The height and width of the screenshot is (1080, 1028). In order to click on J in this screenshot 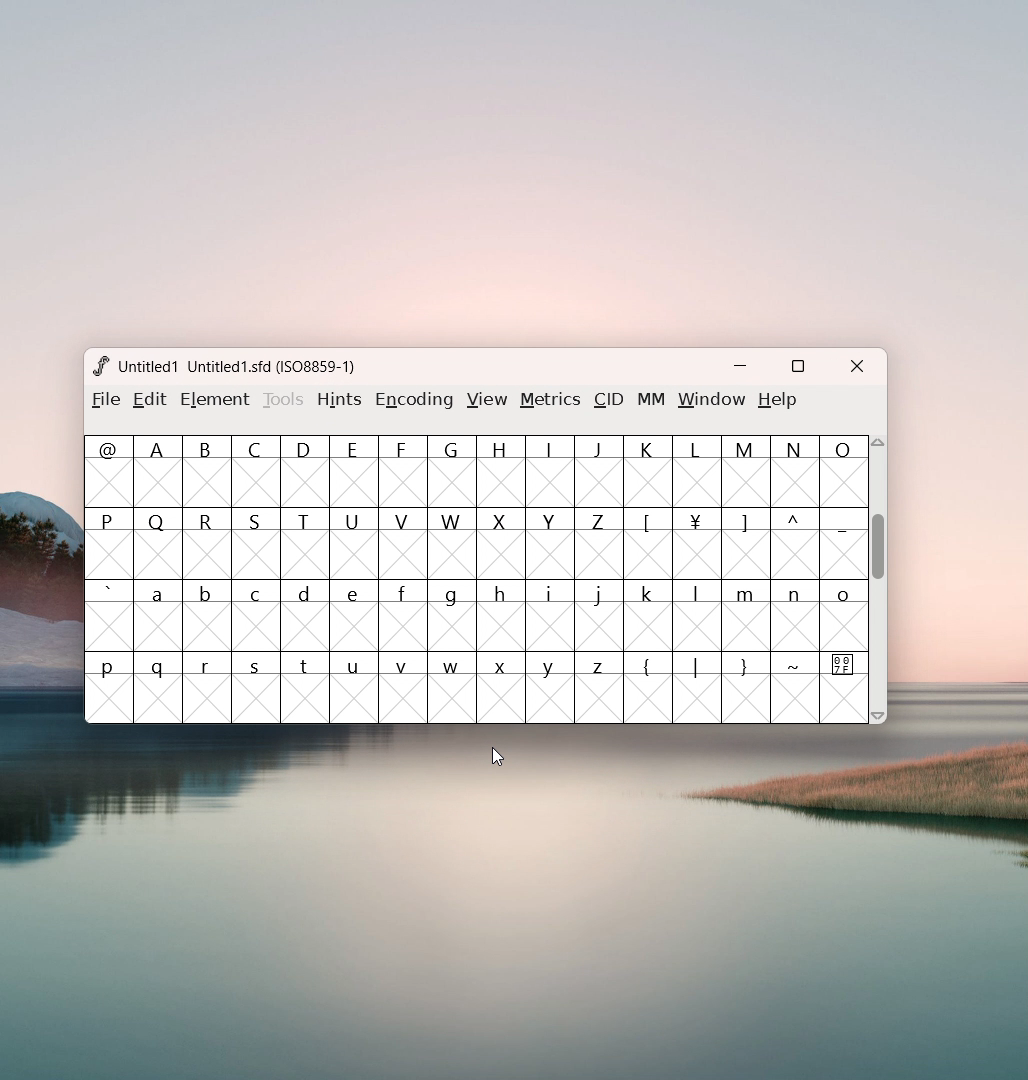, I will do `click(600, 471)`.